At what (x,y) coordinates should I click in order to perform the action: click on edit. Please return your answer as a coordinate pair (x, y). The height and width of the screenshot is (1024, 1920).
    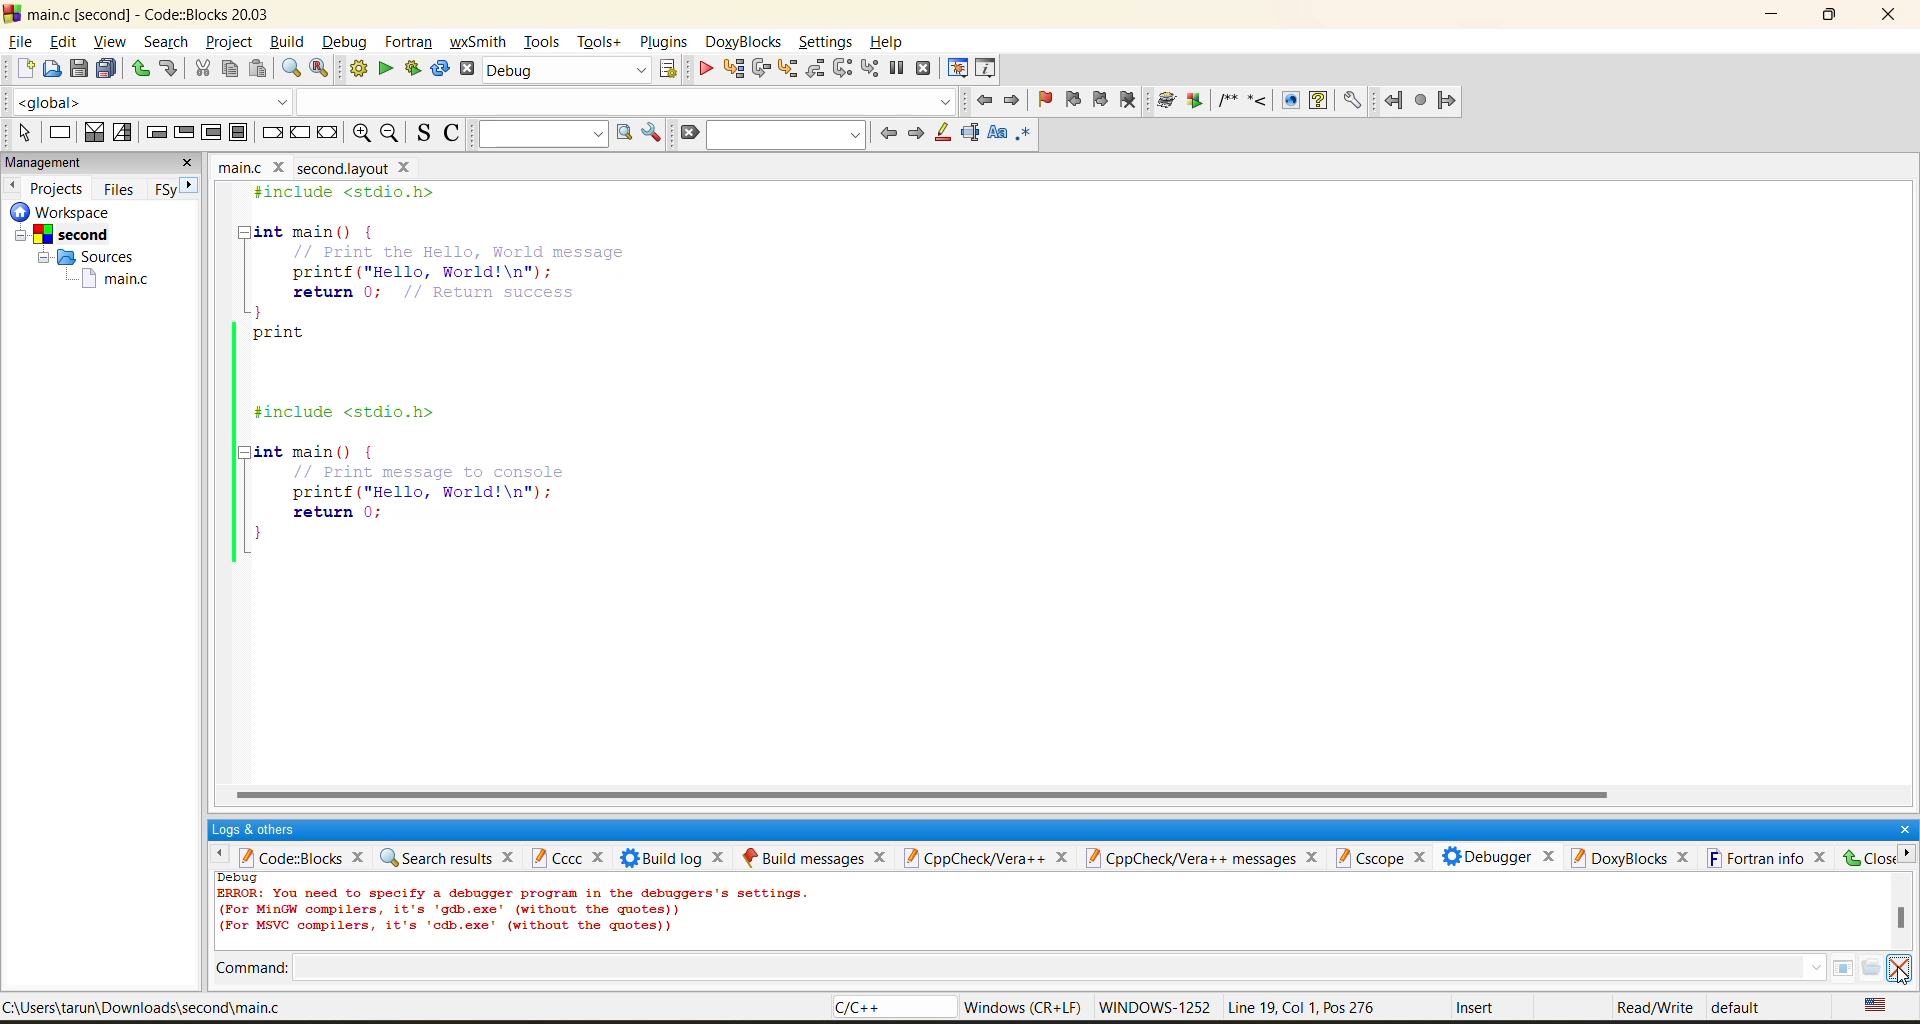
    Looking at the image, I should click on (63, 41).